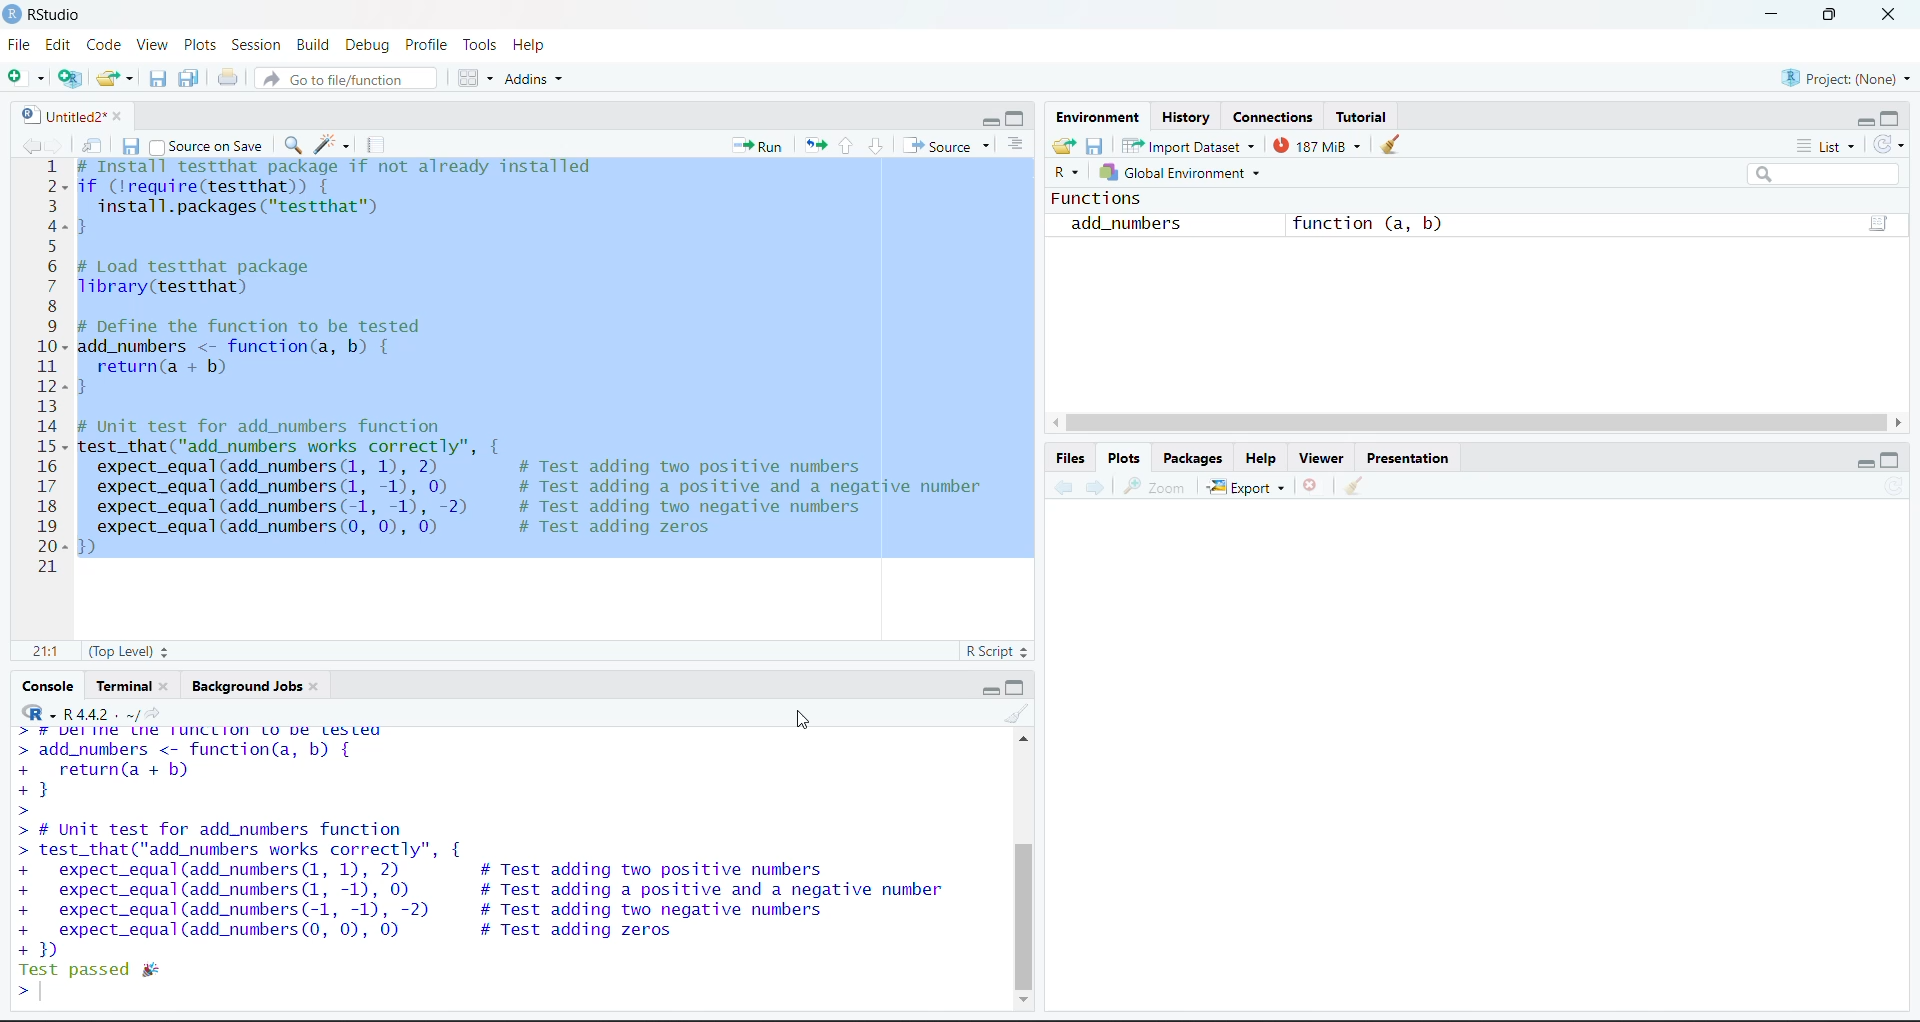 This screenshot has height=1022, width=1920. What do you see at coordinates (156, 43) in the screenshot?
I see `View` at bounding box center [156, 43].